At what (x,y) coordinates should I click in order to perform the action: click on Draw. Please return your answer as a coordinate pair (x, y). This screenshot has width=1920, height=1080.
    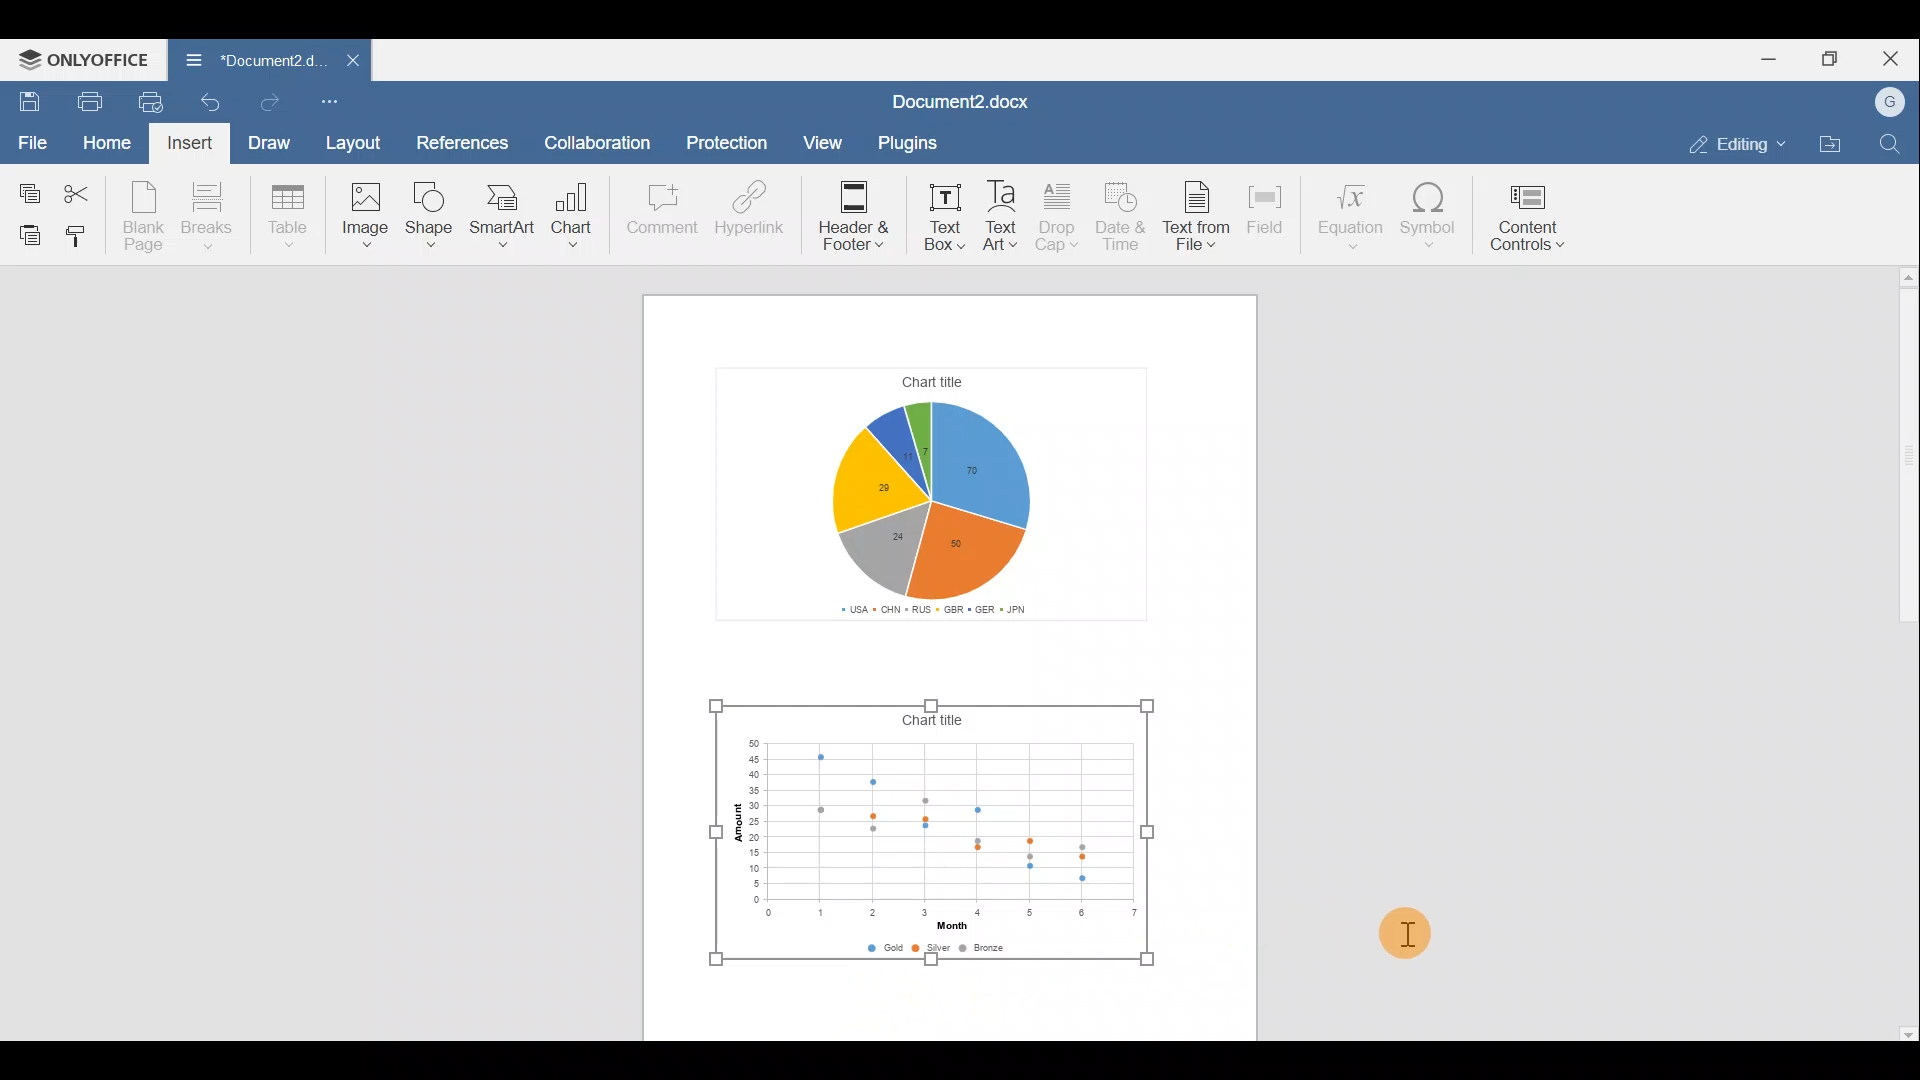
    Looking at the image, I should click on (272, 145).